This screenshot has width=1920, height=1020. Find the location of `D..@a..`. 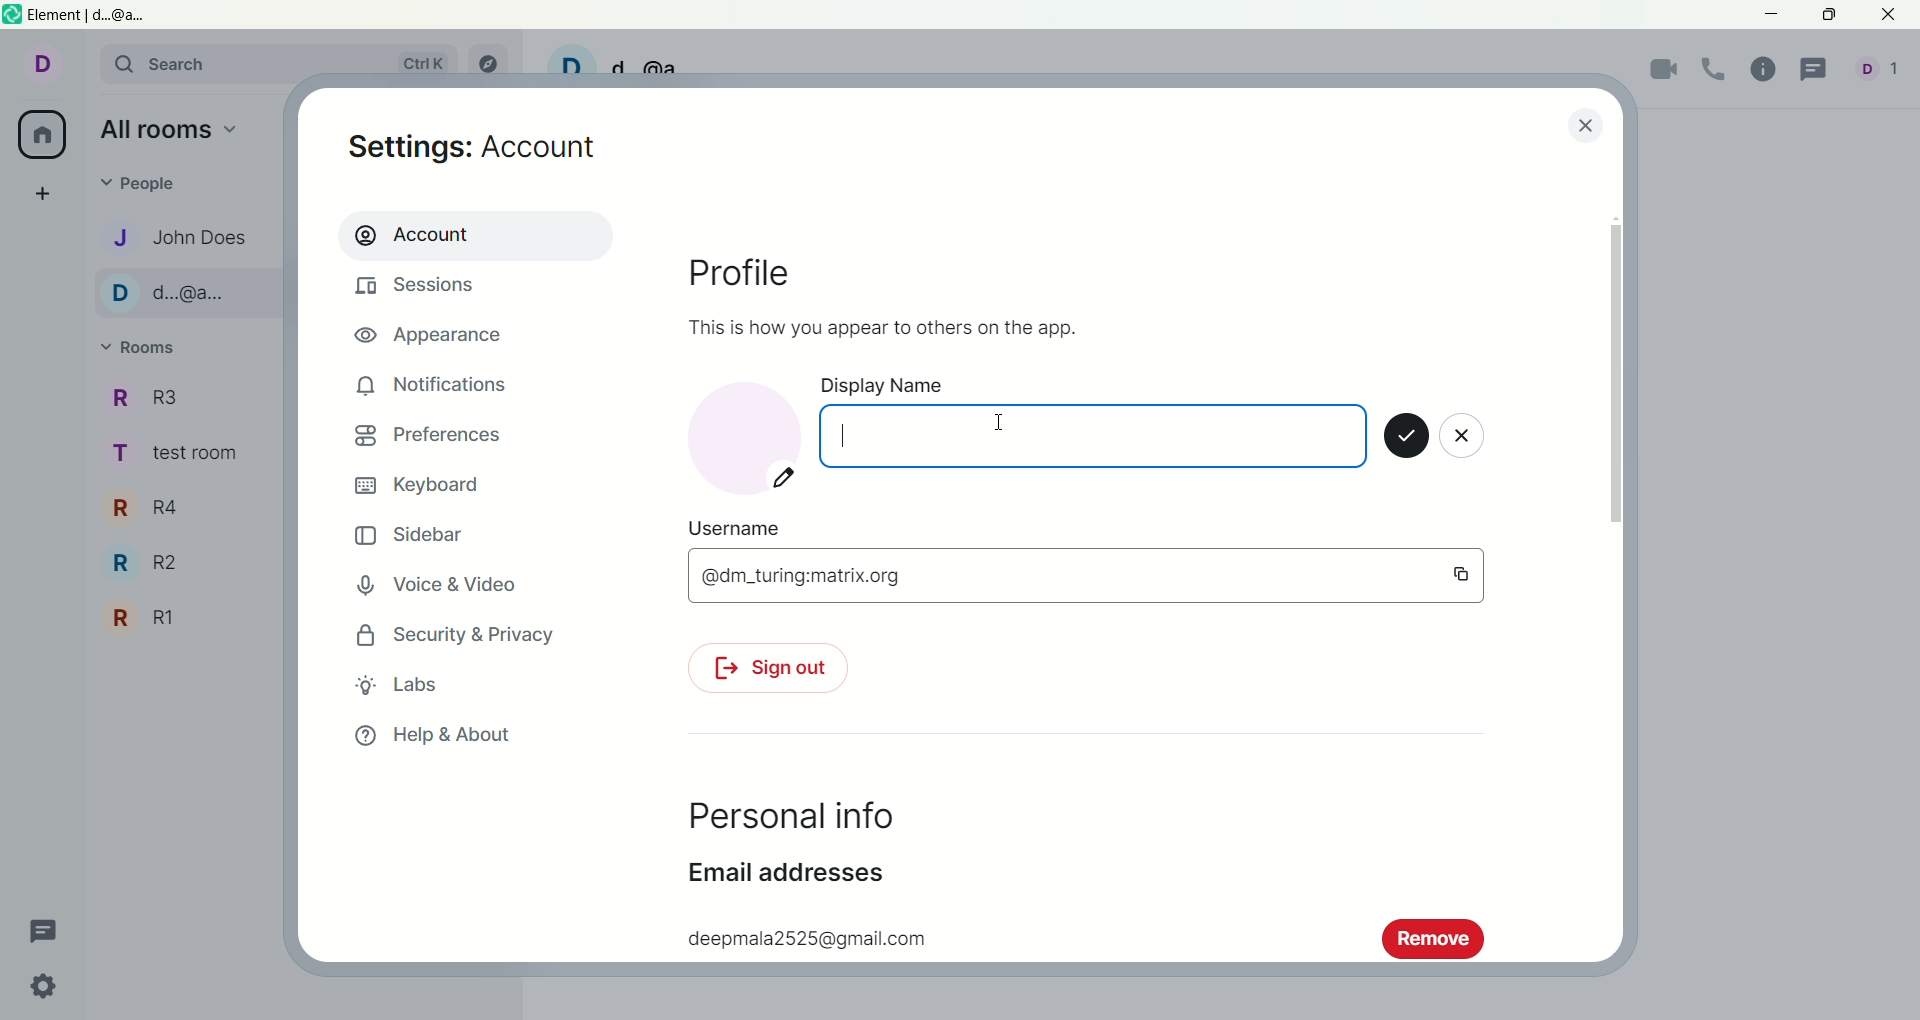

D..@a.. is located at coordinates (178, 295).